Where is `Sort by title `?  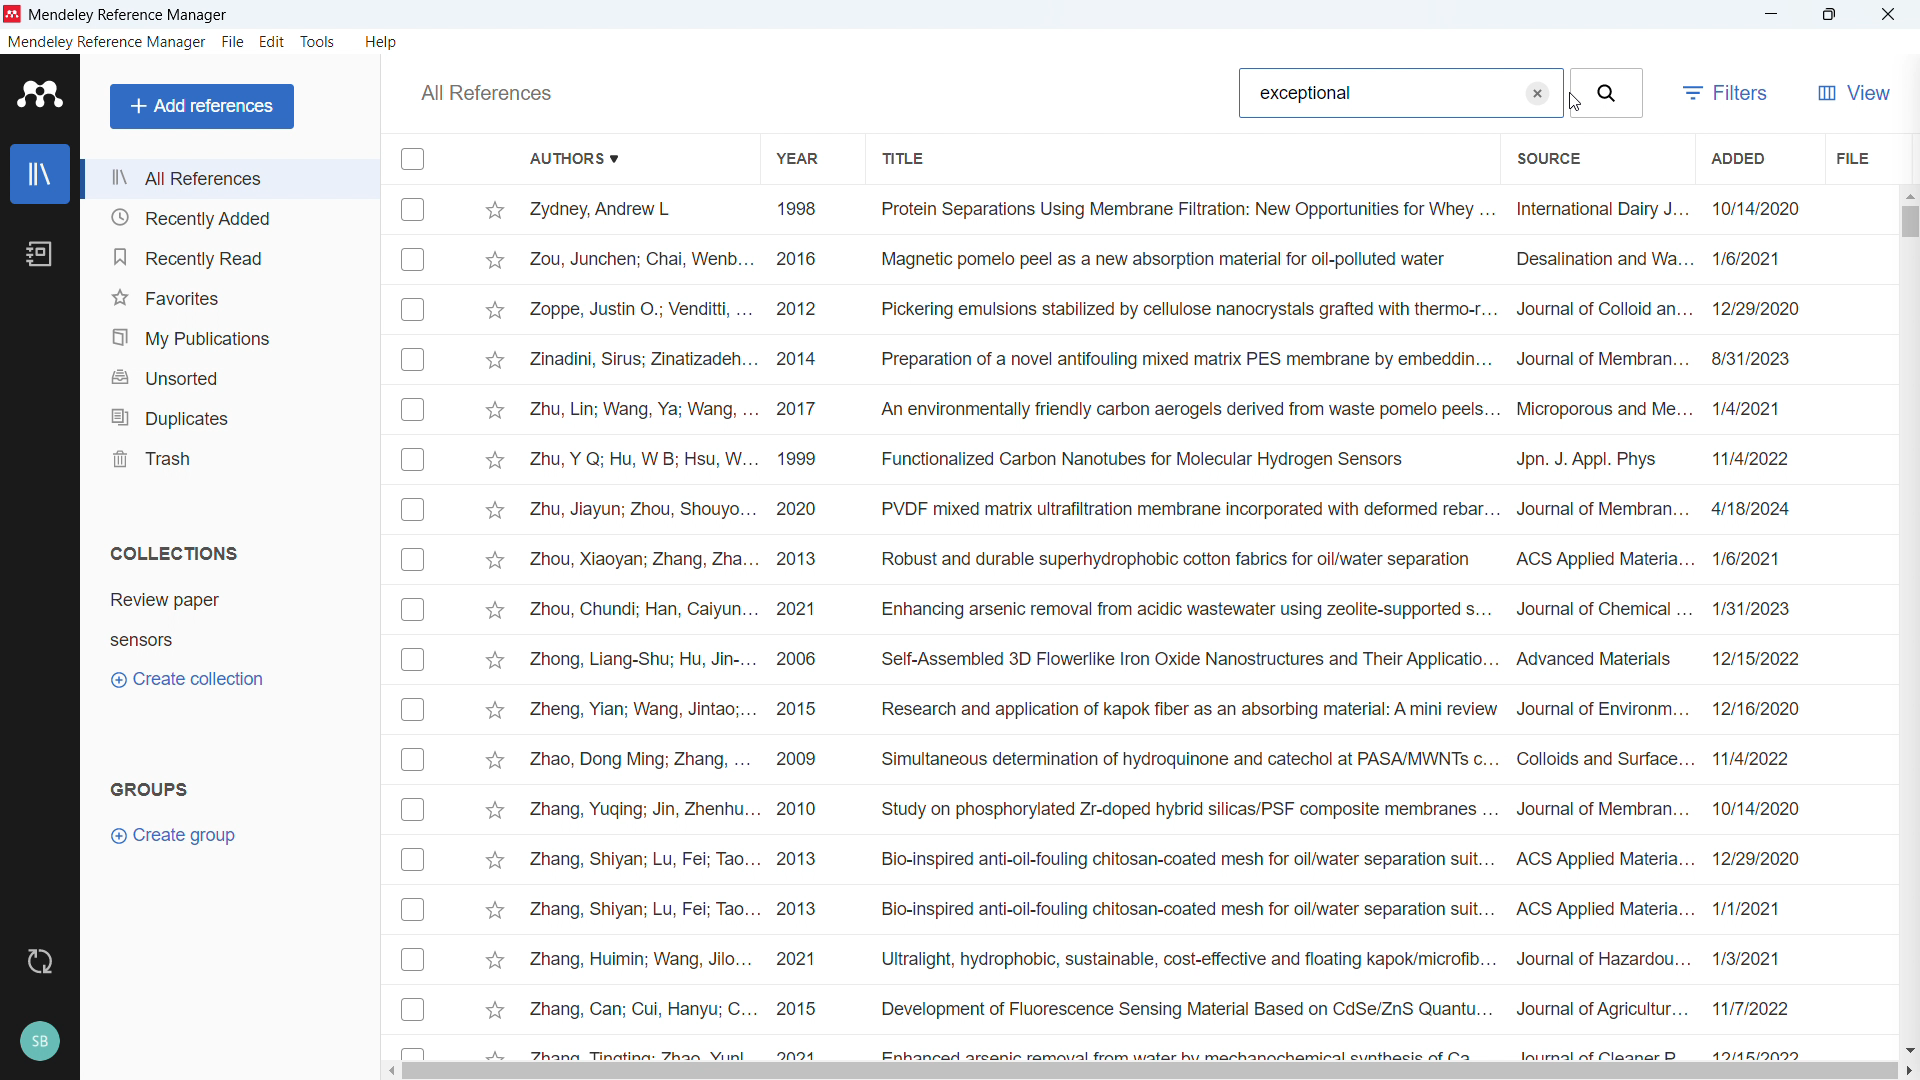
Sort by title  is located at coordinates (908, 159).